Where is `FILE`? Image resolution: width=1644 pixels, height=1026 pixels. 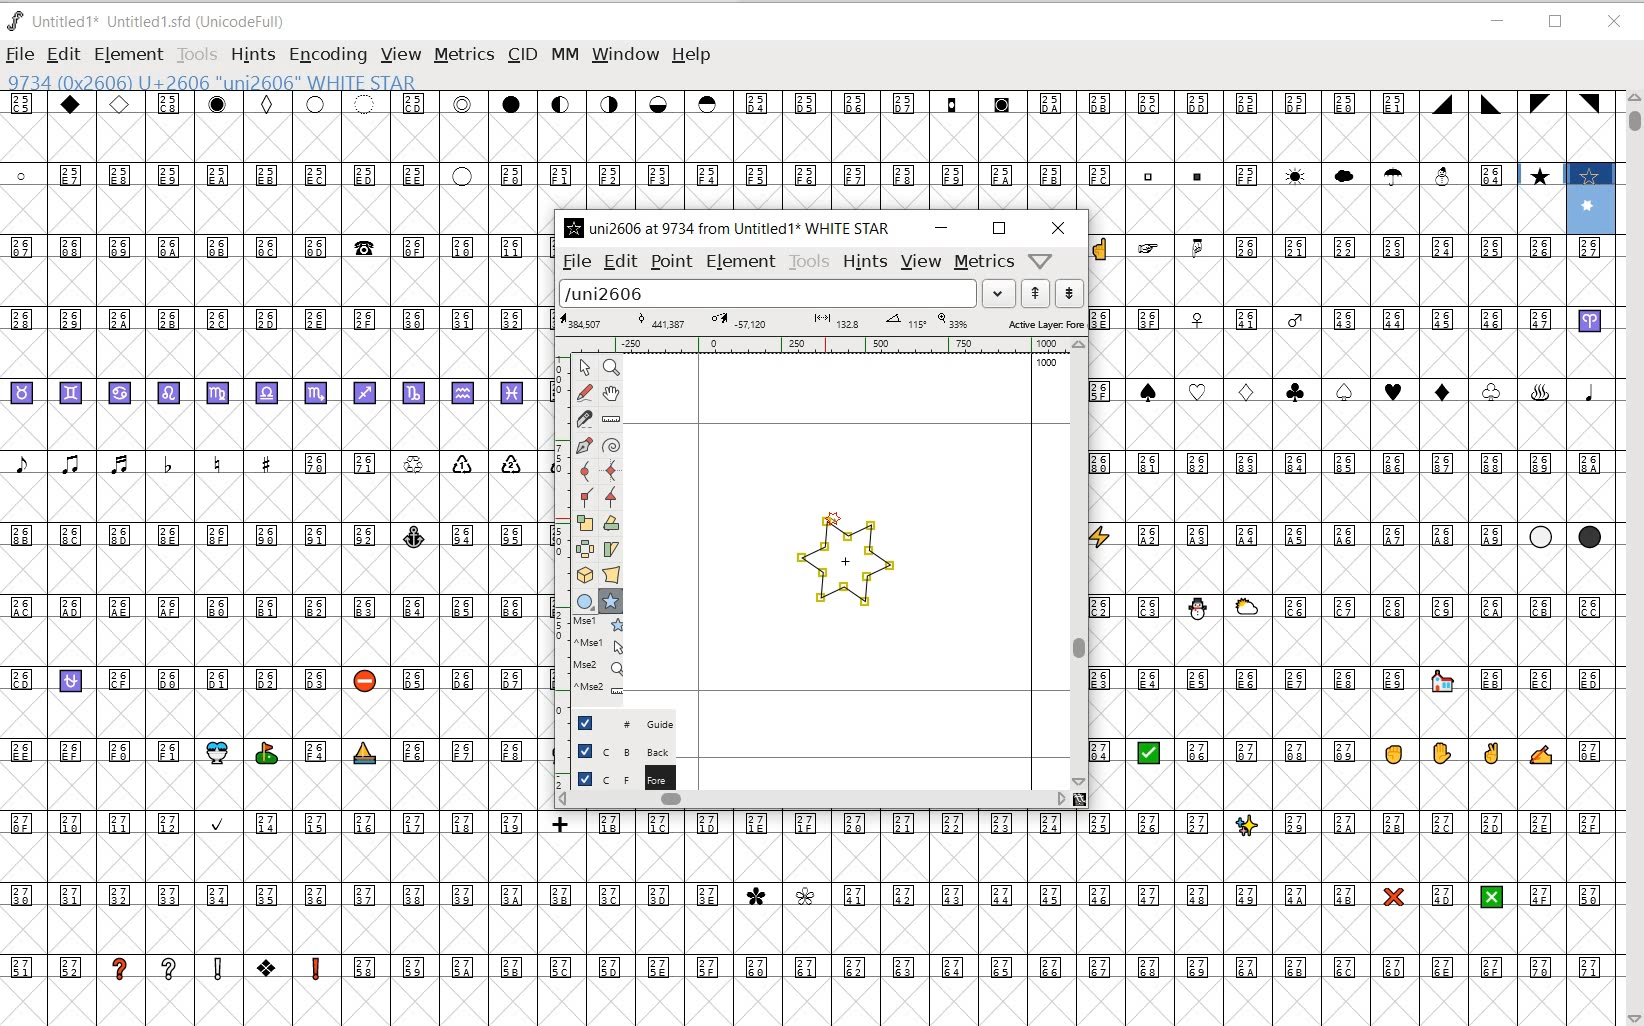
FILE is located at coordinates (19, 56).